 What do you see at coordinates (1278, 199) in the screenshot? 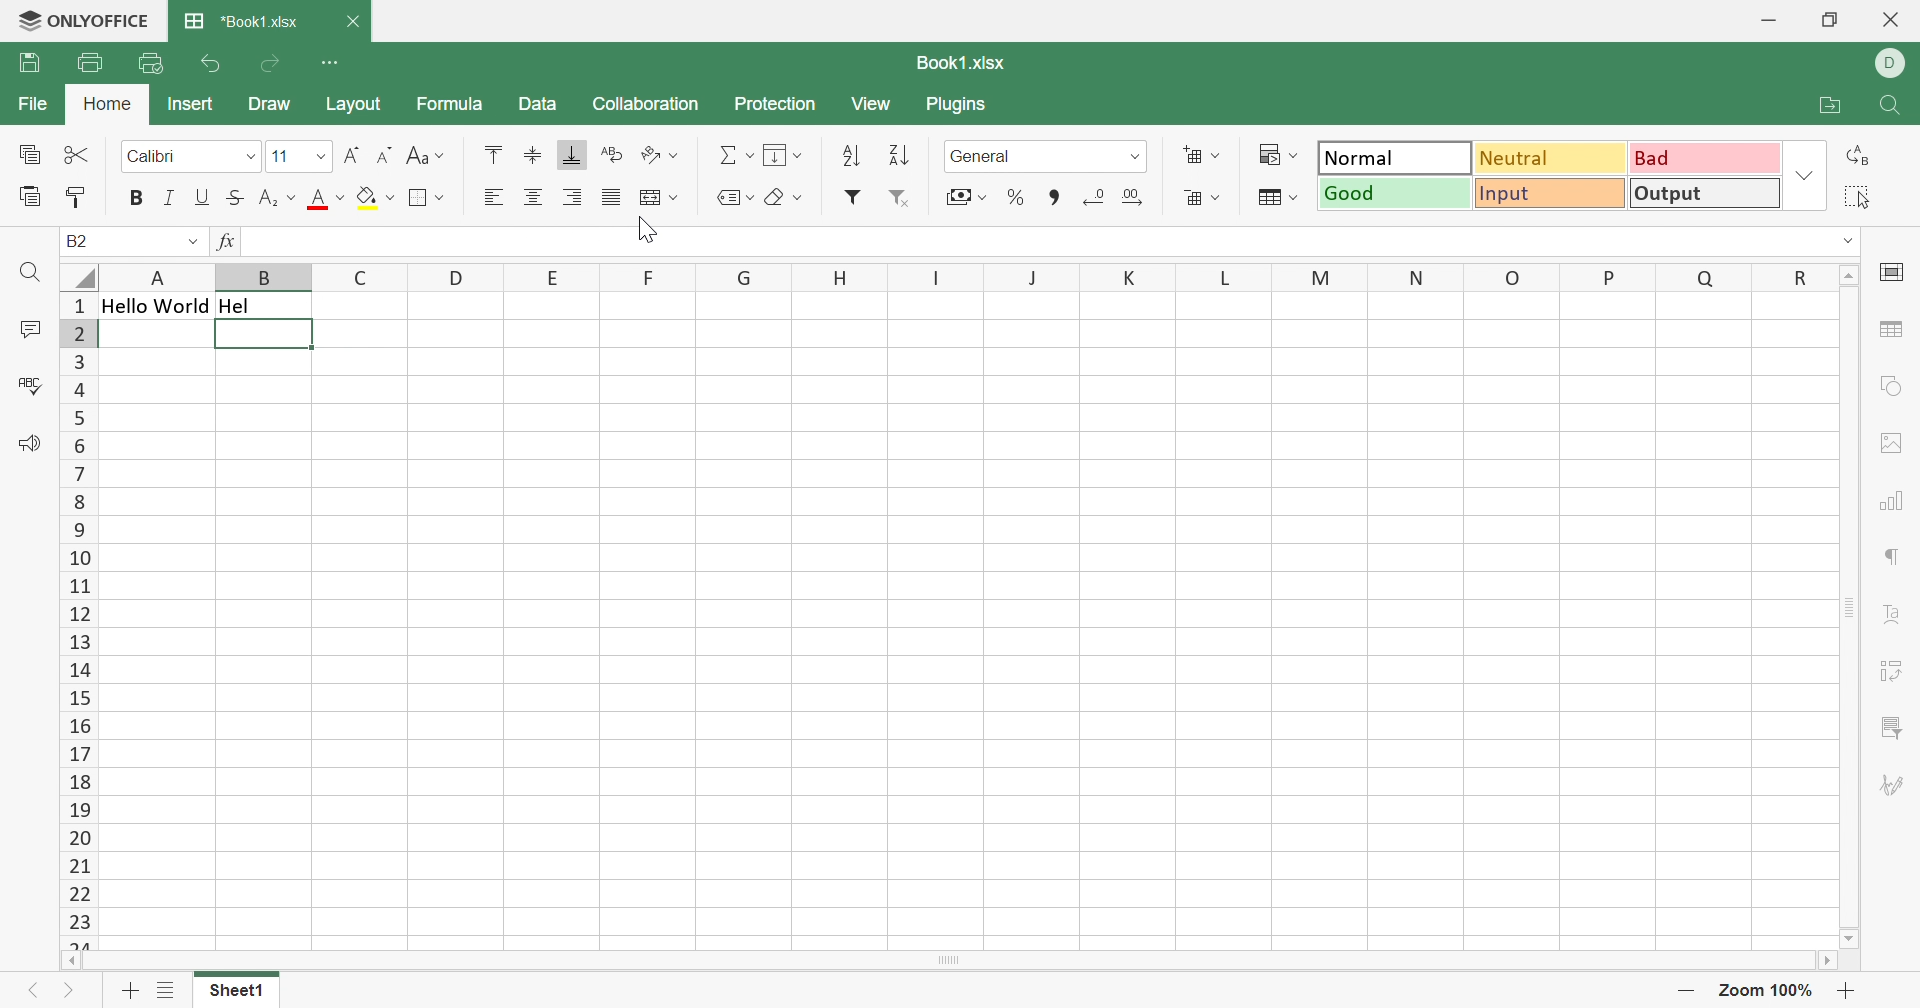
I see `Format as table template` at bounding box center [1278, 199].